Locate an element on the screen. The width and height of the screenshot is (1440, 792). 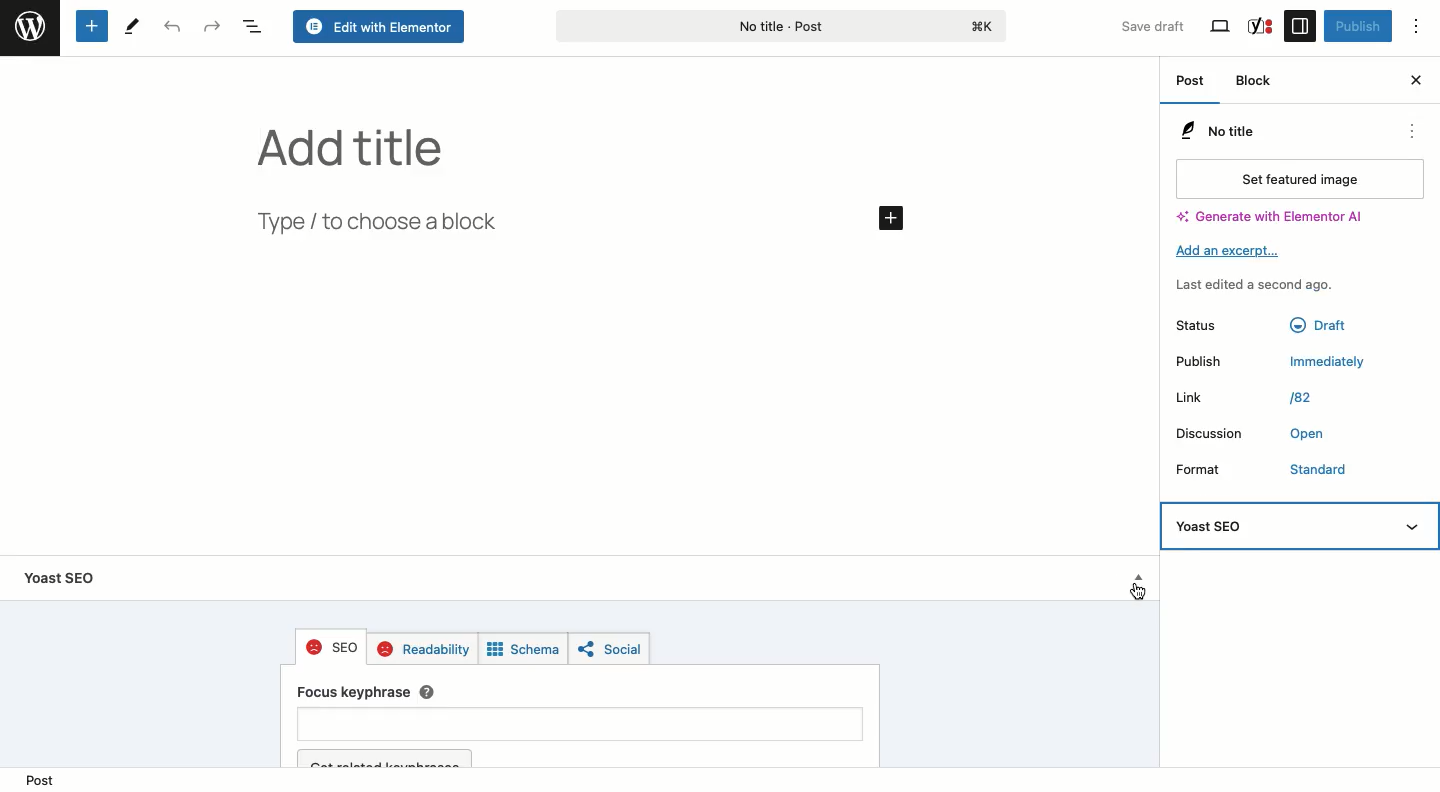
View is located at coordinates (1222, 27).